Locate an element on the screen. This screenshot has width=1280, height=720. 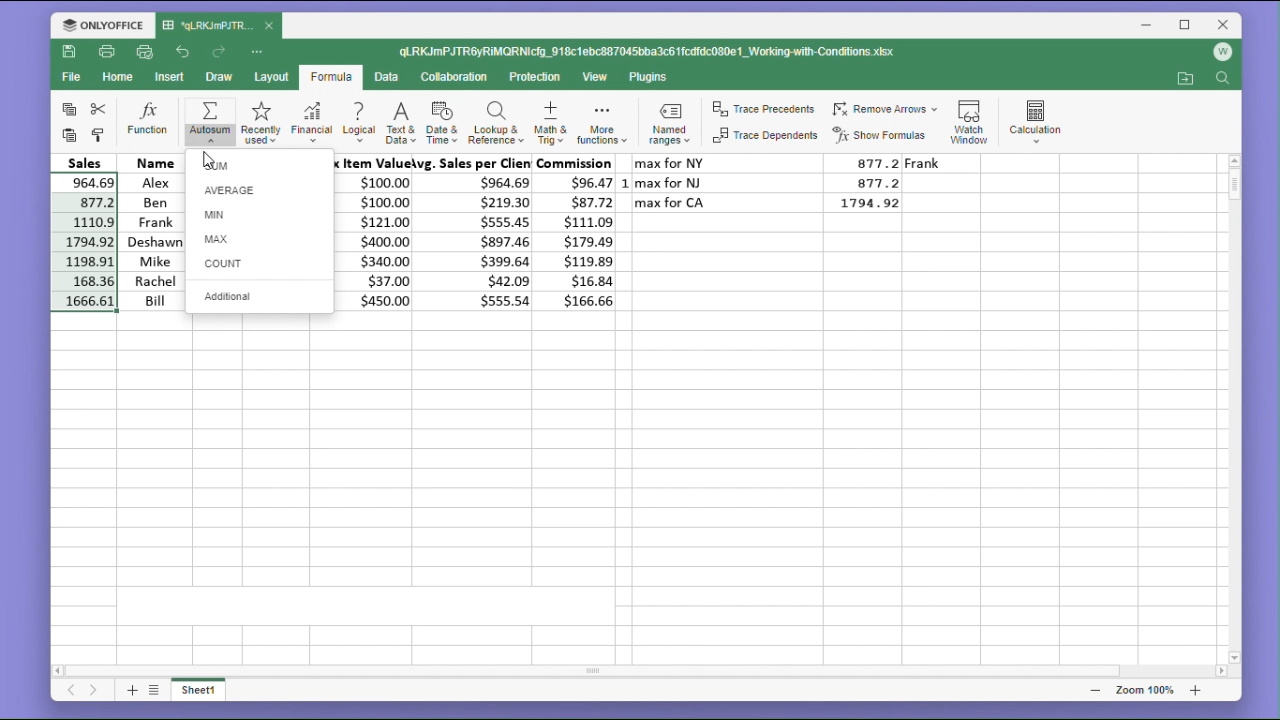
draw is located at coordinates (219, 78).